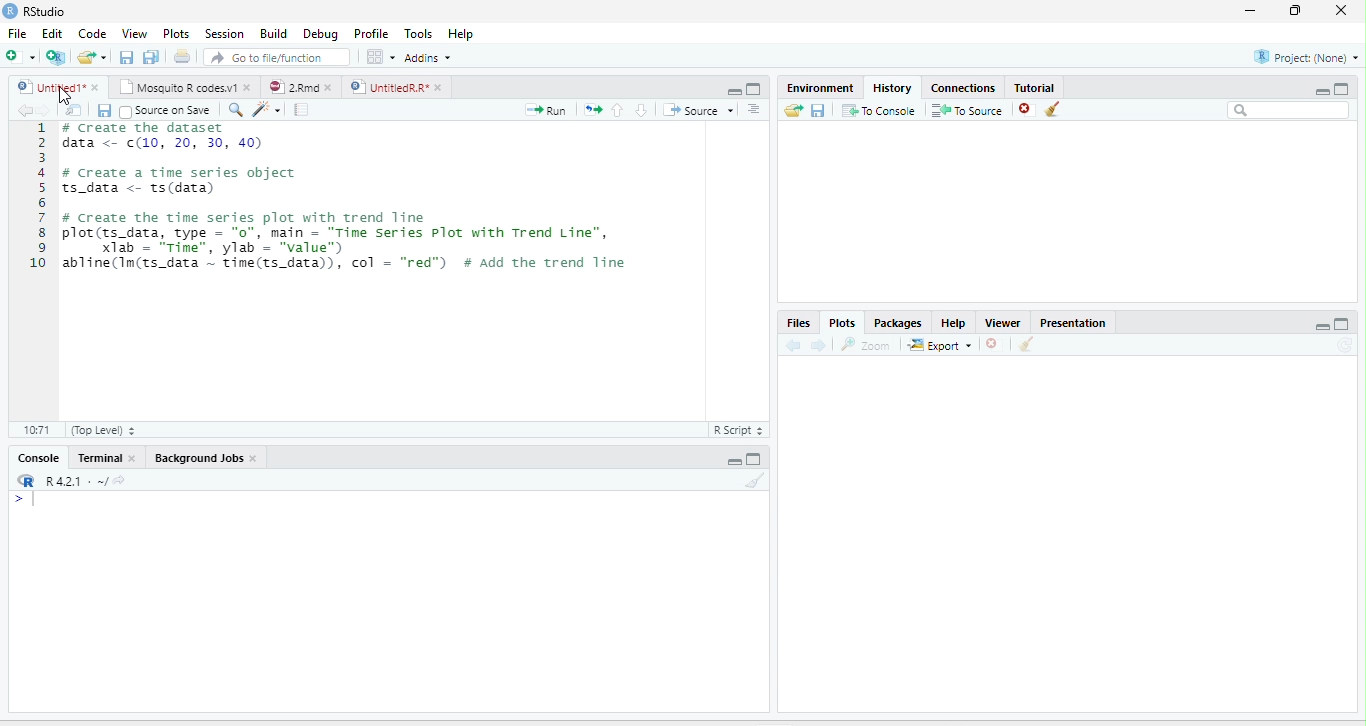 This screenshot has height=726, width=1366. I want to click on Search bar, so click(1288, 110).